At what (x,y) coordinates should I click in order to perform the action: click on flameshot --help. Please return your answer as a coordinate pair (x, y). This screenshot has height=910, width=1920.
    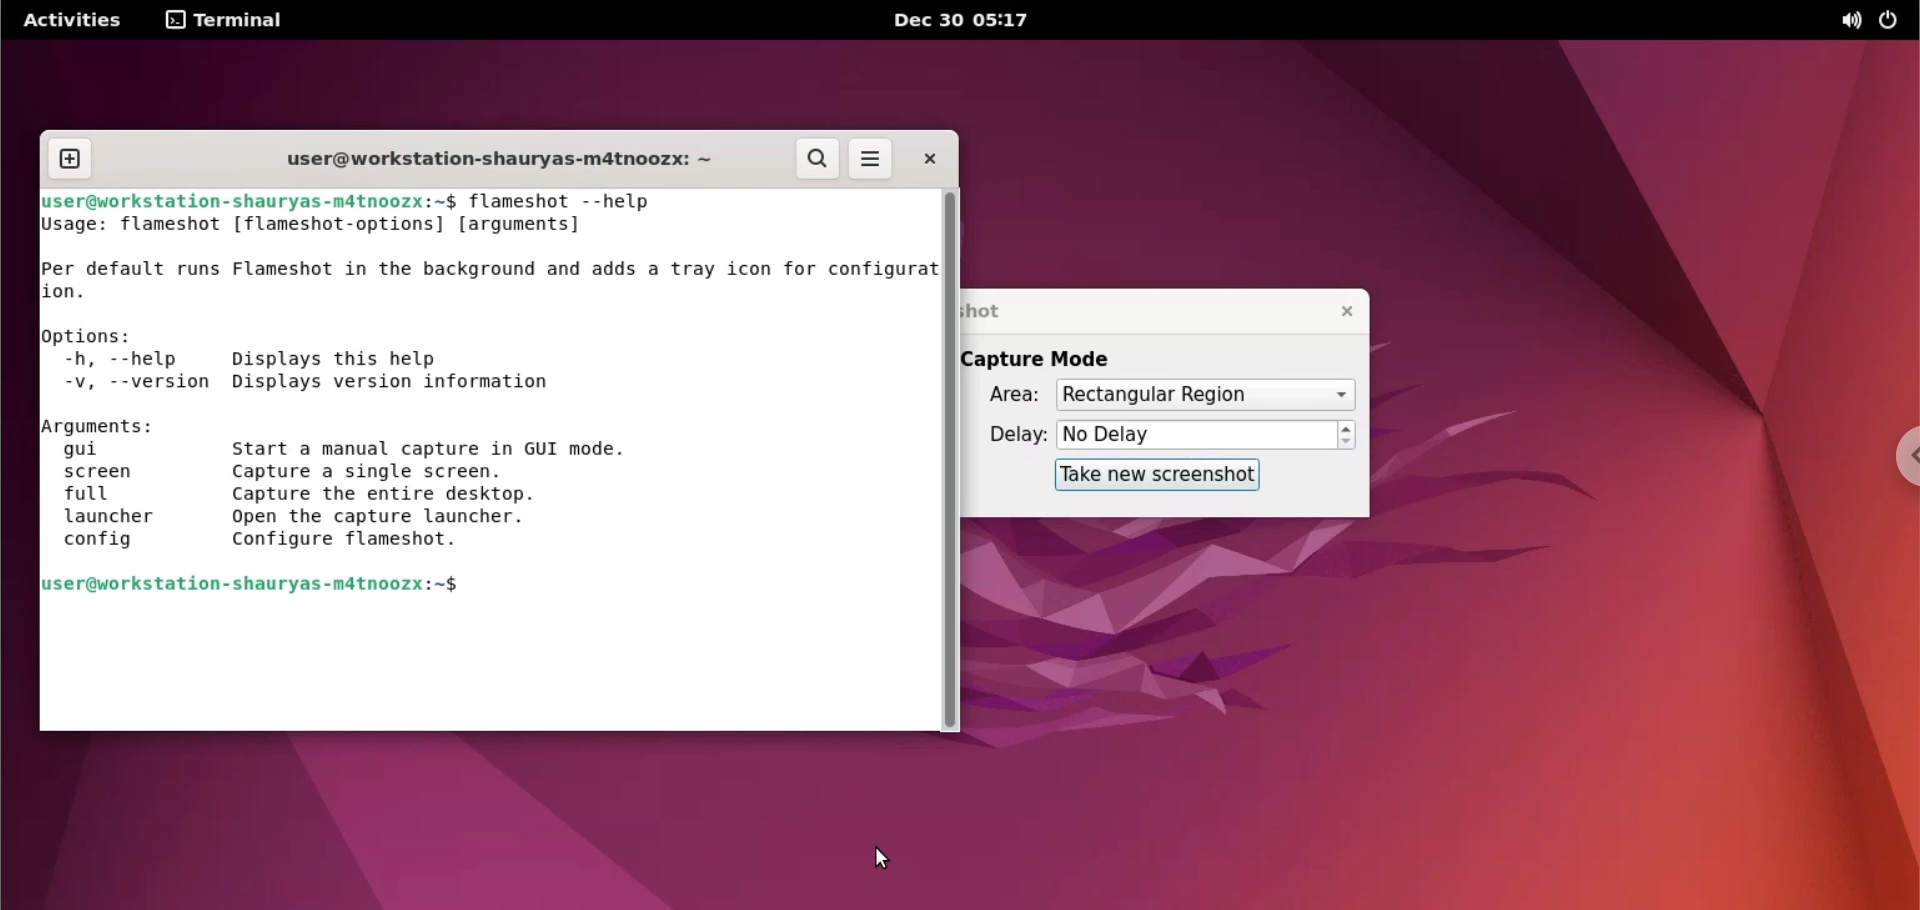
    Looking at the image, I should click on (577, 200).